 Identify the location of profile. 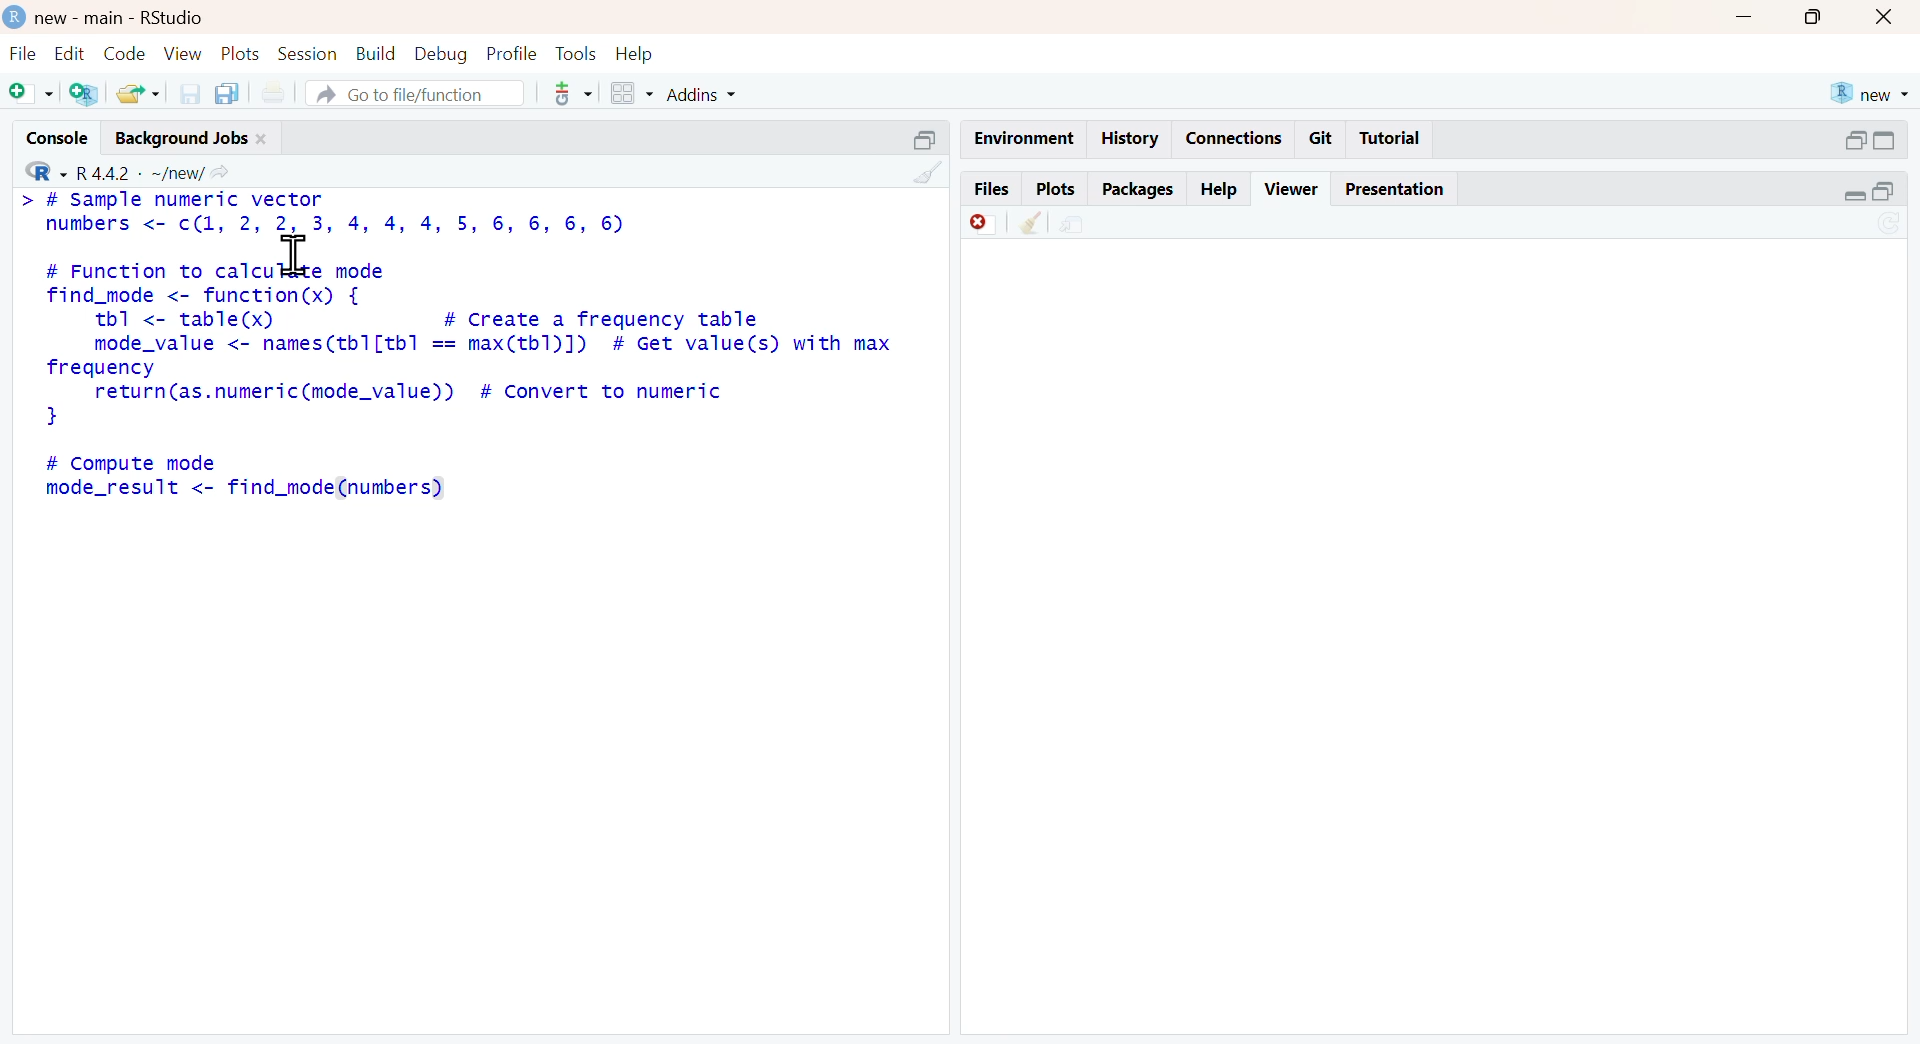
(514, 54).